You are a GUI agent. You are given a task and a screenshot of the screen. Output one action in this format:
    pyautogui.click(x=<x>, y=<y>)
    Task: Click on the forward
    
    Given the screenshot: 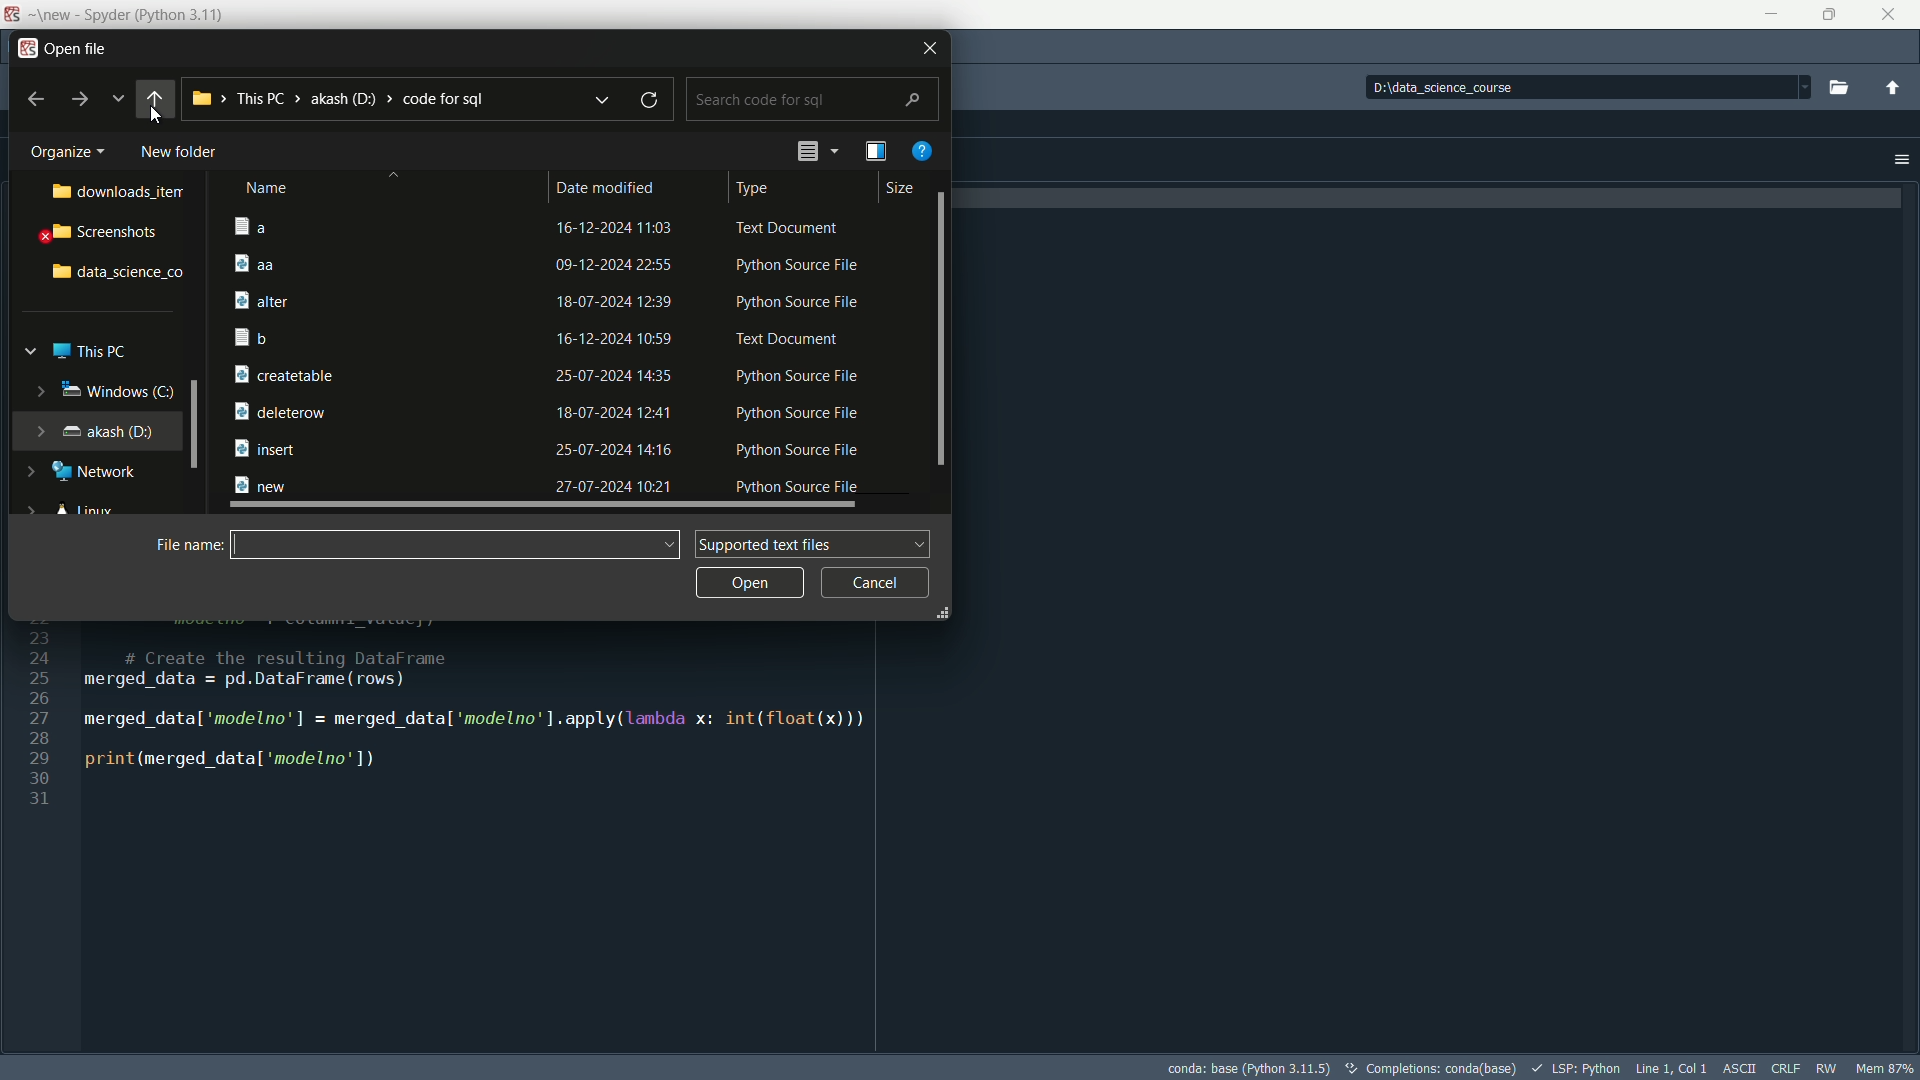 What is the action you would take?
    pyautogui.click(x=82, y=99)
    